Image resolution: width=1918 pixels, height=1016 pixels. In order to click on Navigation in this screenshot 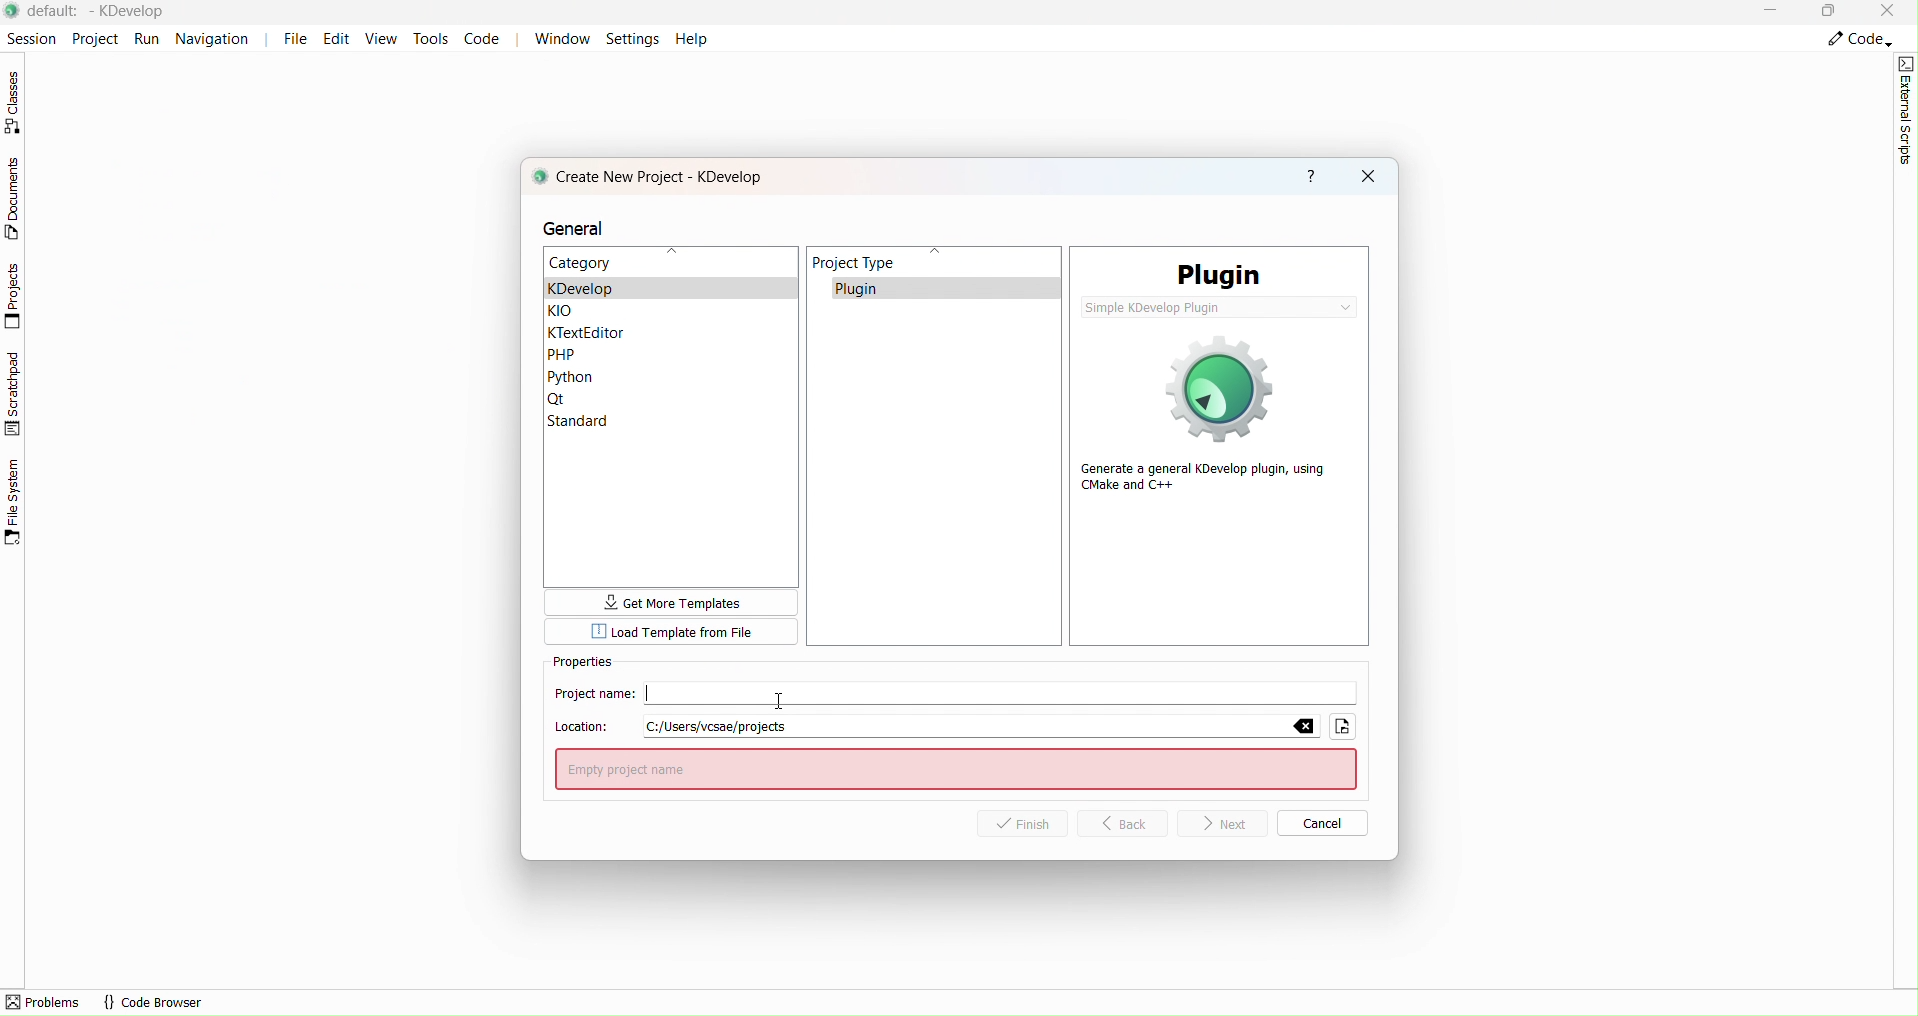, I will do `click(218, 38)`.